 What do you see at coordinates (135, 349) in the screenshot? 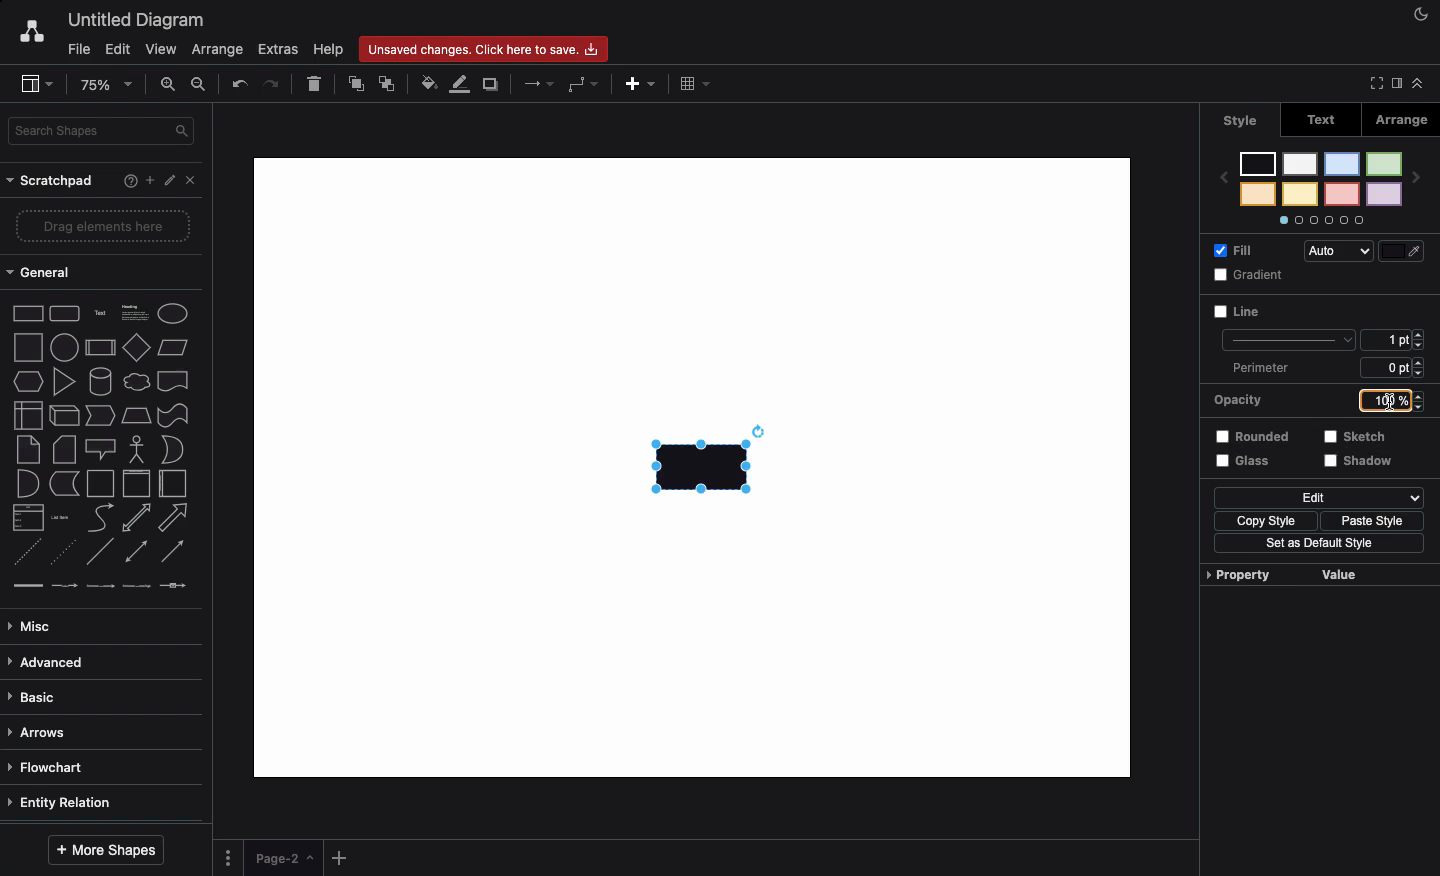
I see `diamond` at bounding box center [135, 349].